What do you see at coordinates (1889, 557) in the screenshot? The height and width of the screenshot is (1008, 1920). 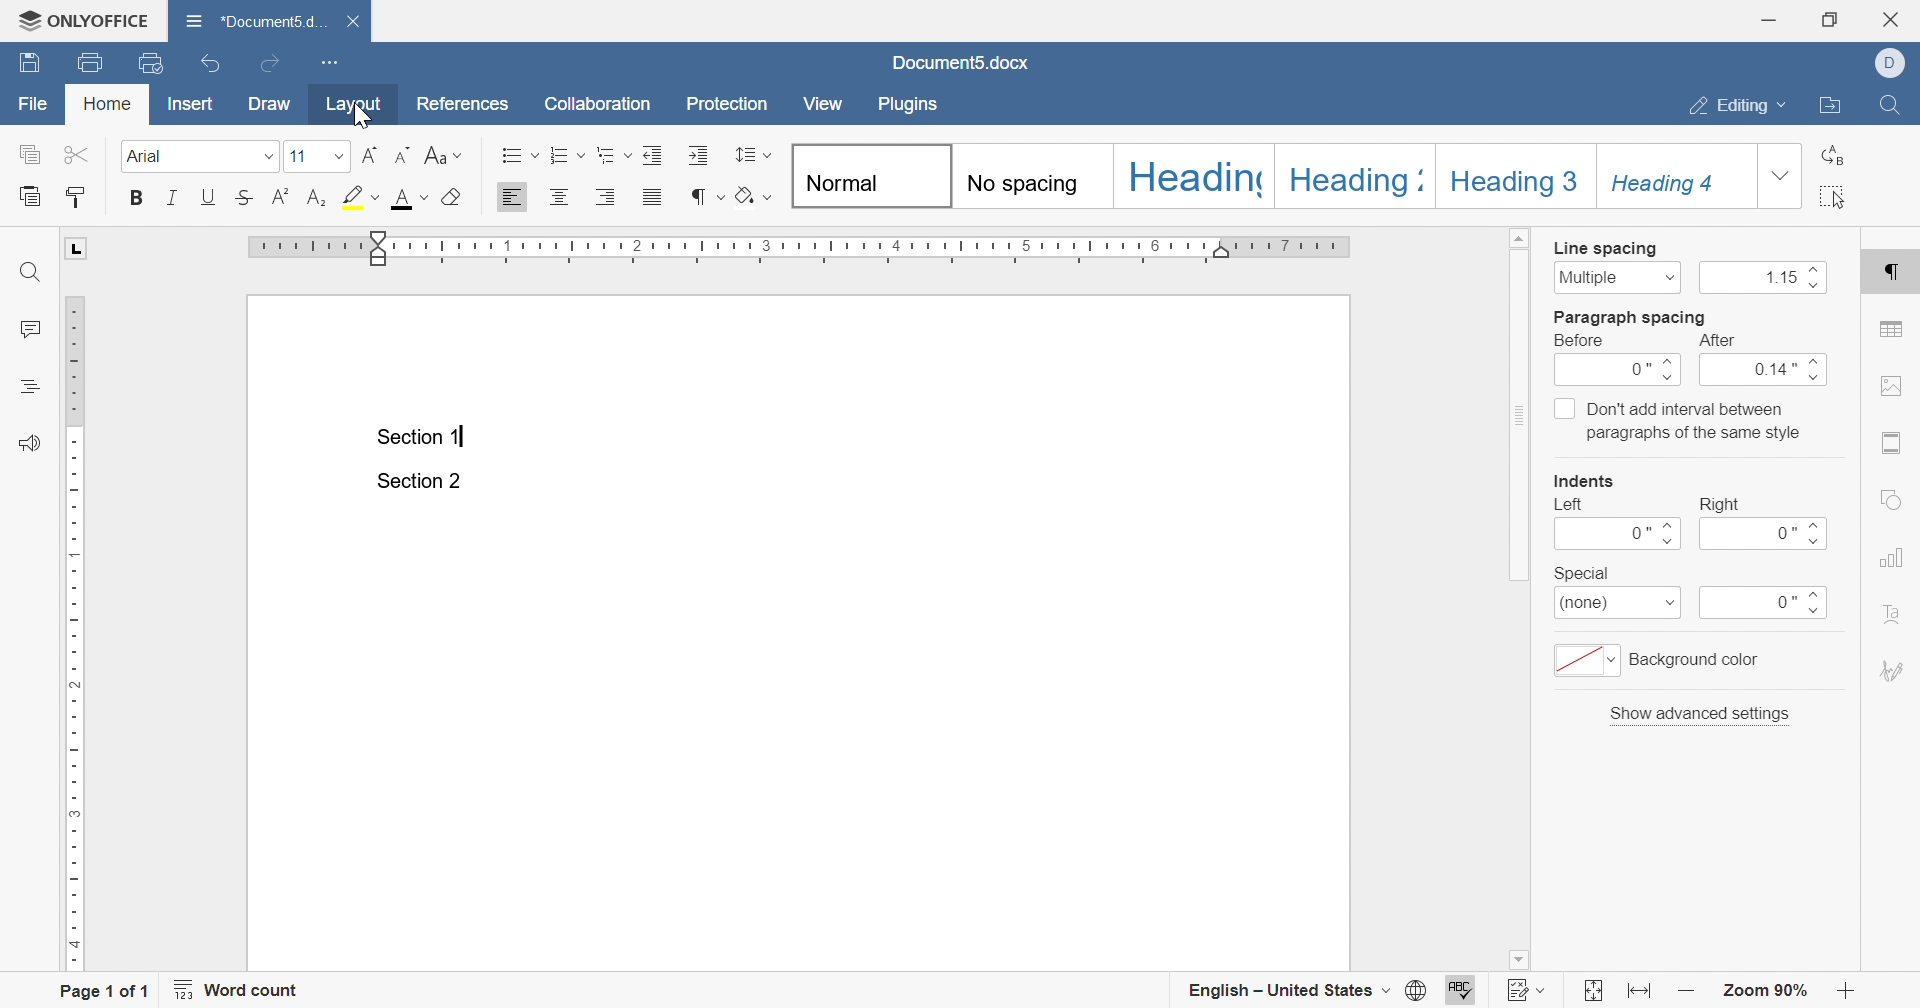 I see `chart settings` at bounding box center [1889, 557].